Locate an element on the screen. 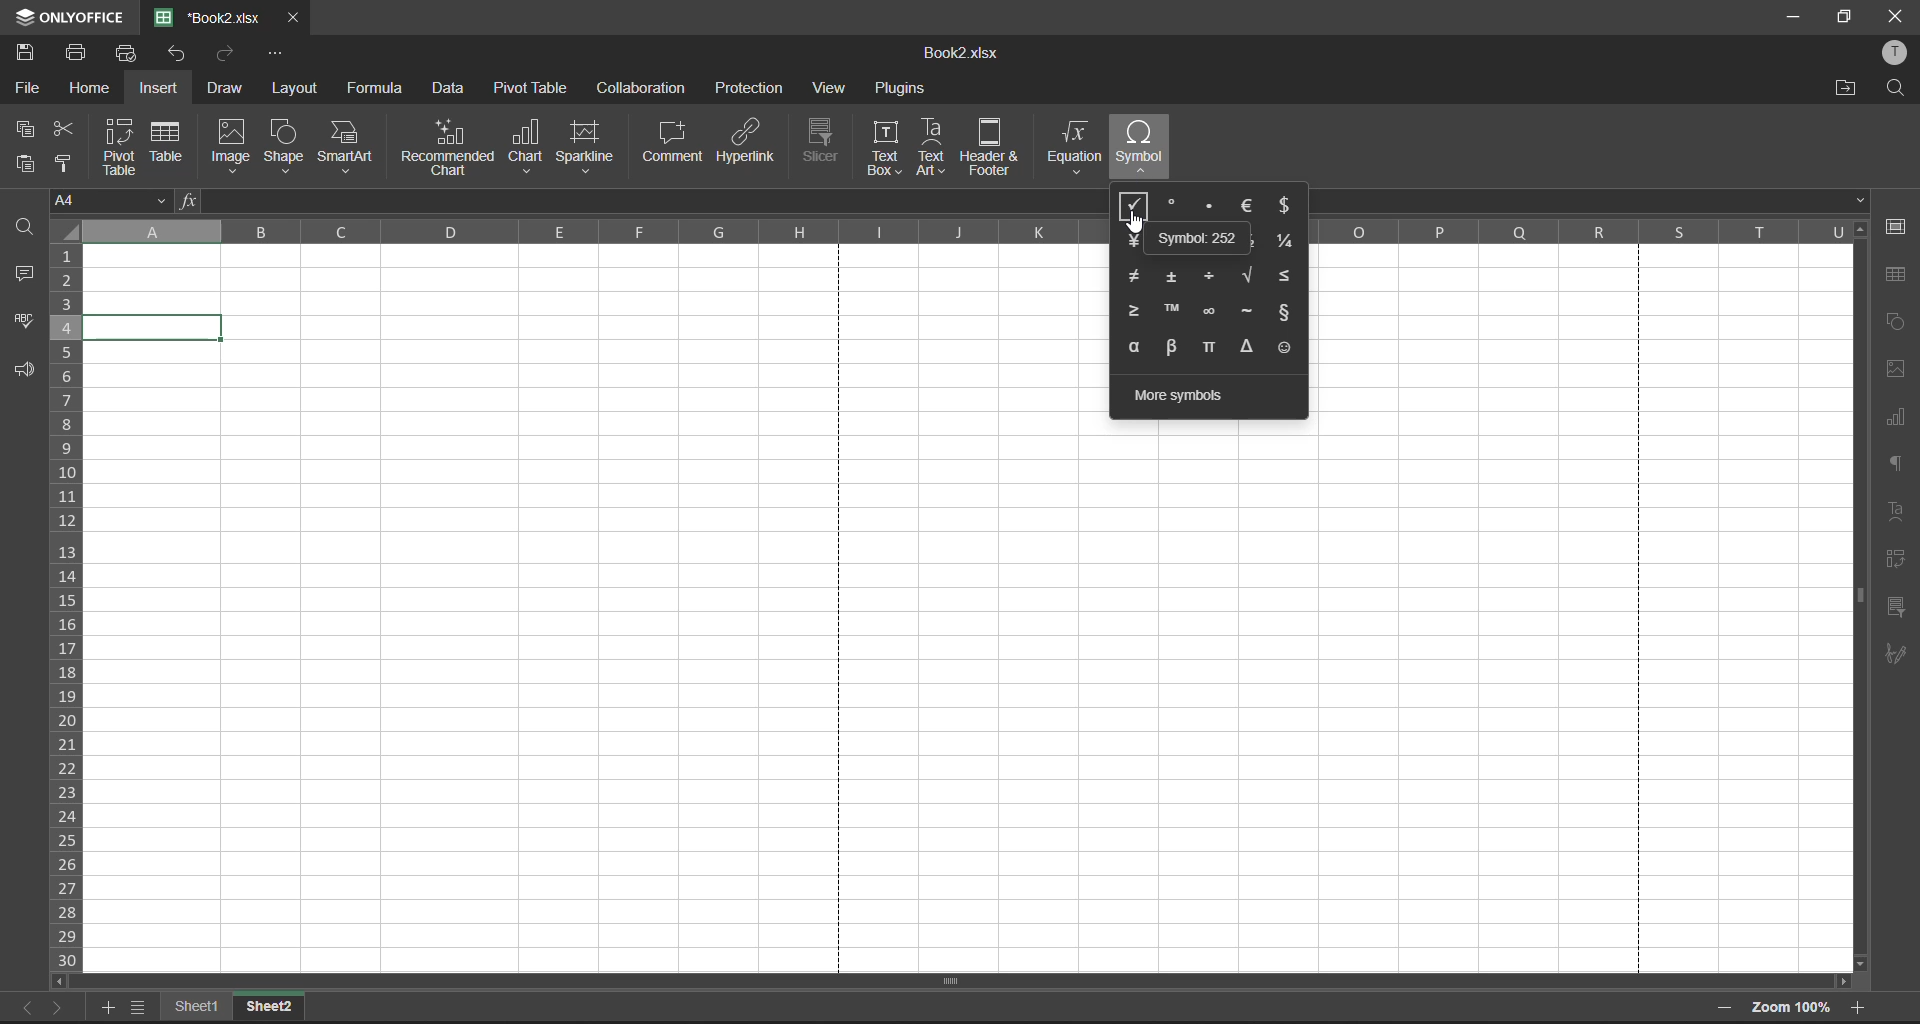 This screenshot has height=1024, width=1920. not equal to  is located at coordinates (1132, 276).